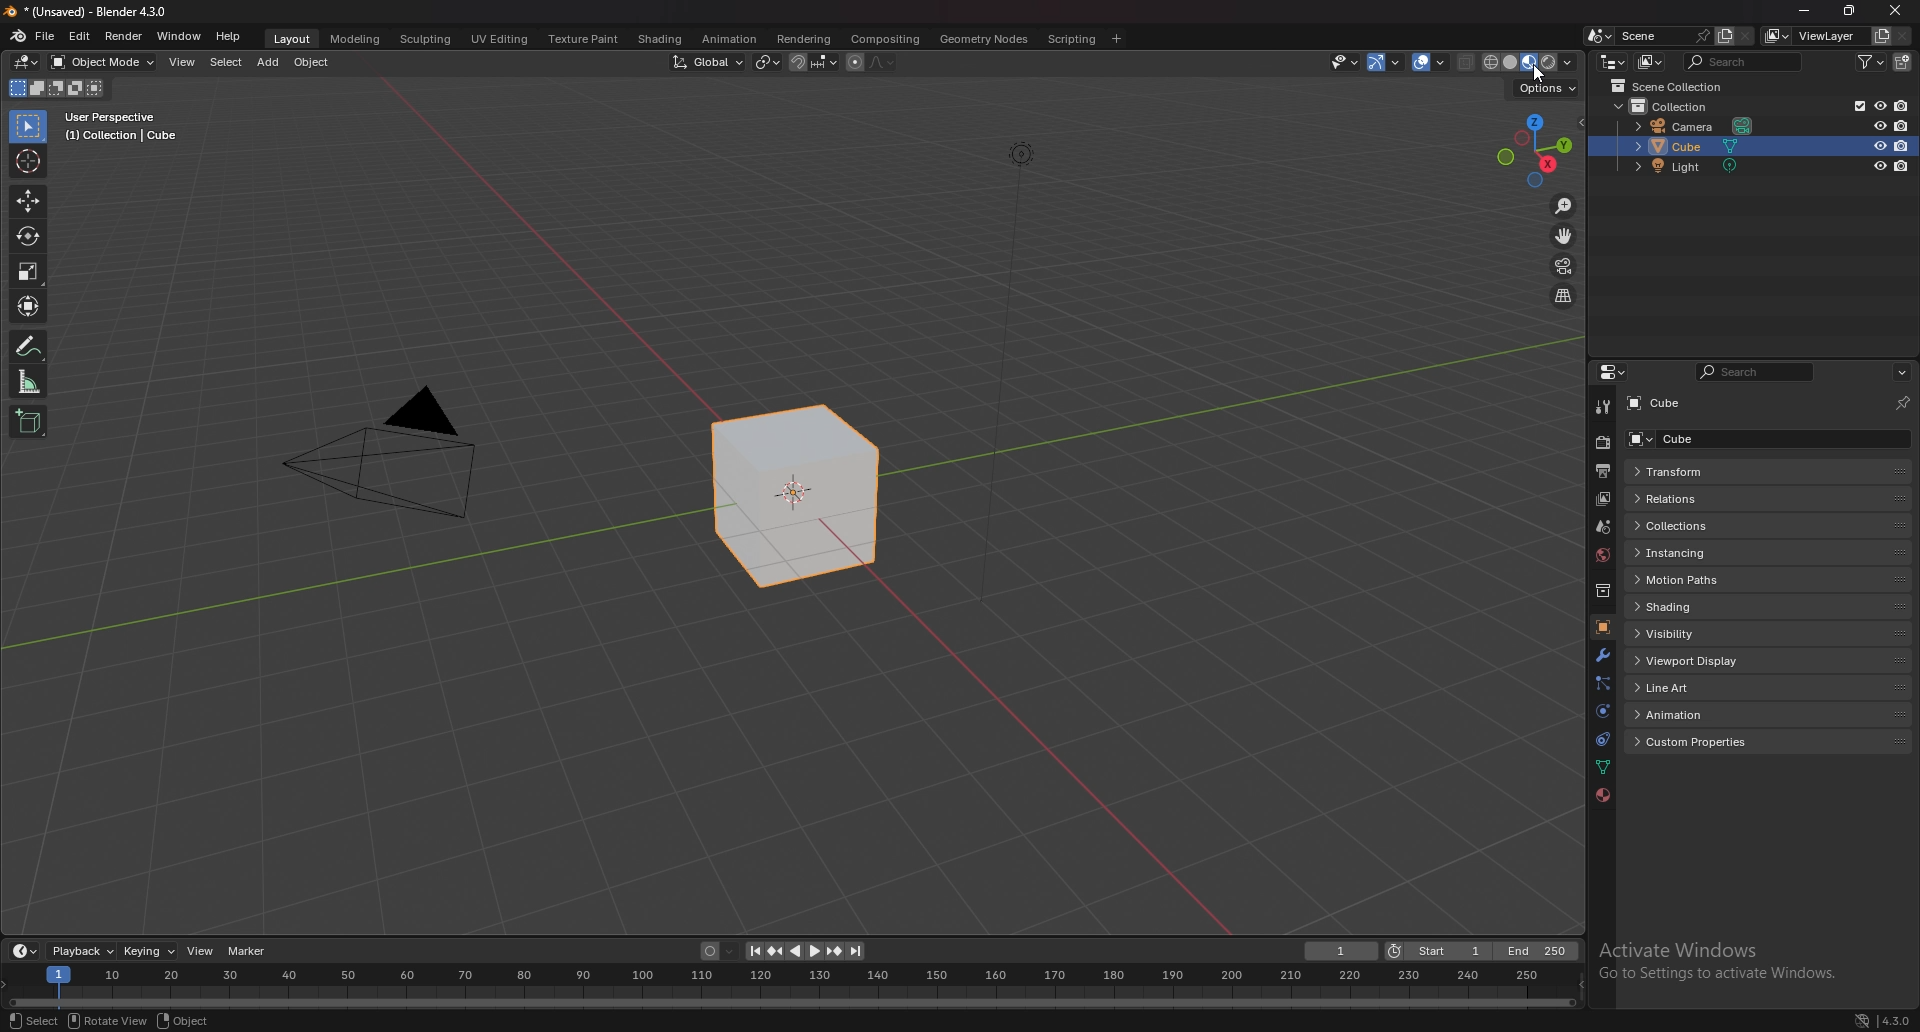  I want to click on particles, so click(1602, 685).